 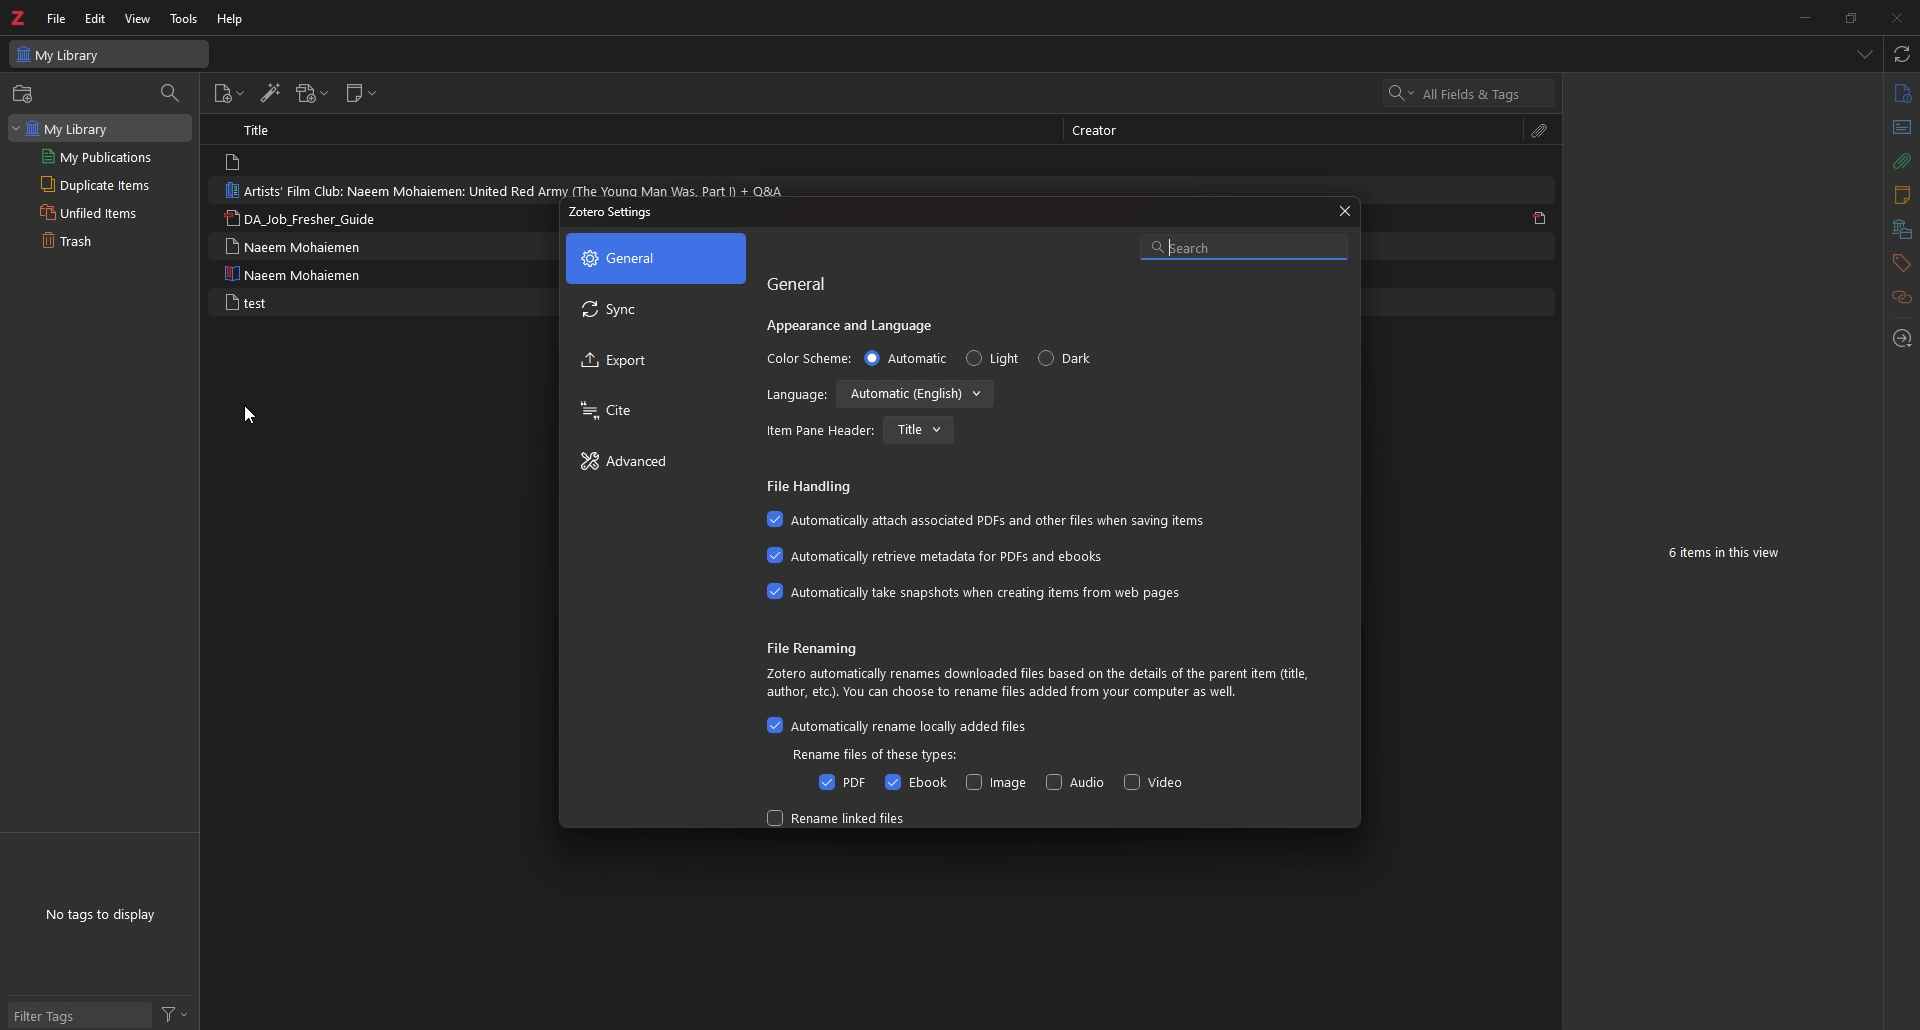 I want to click on sync with zotero.org, so click(x=1903, y=54).